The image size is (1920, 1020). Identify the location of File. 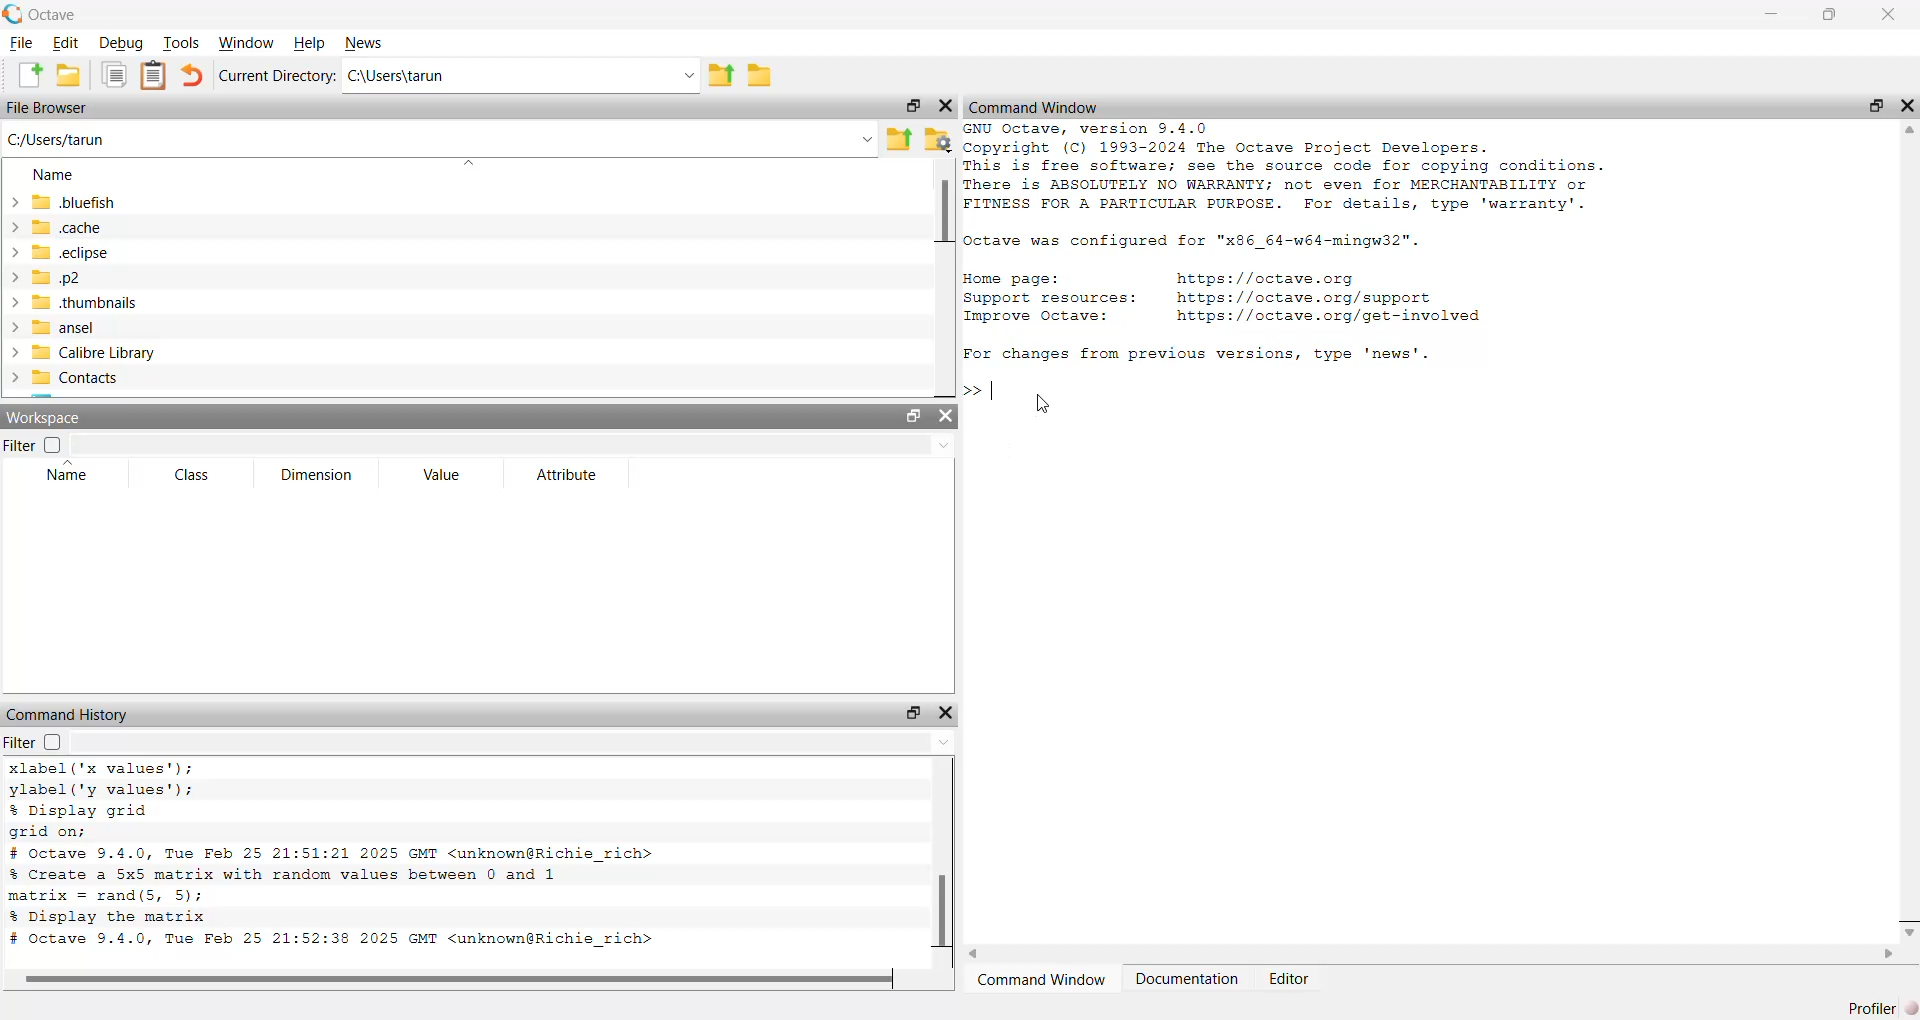
(21, 42).